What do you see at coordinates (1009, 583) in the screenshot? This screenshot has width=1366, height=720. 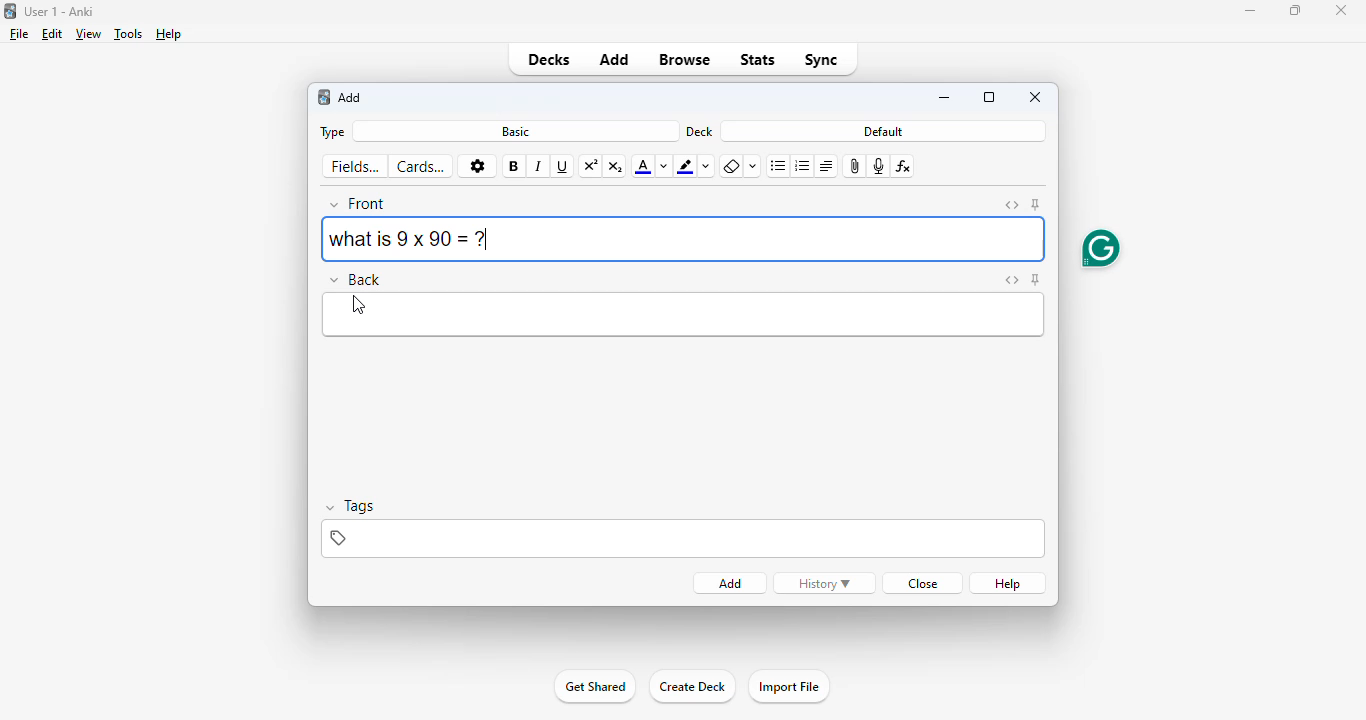 I see `help` at bounding box center [1009, 583].